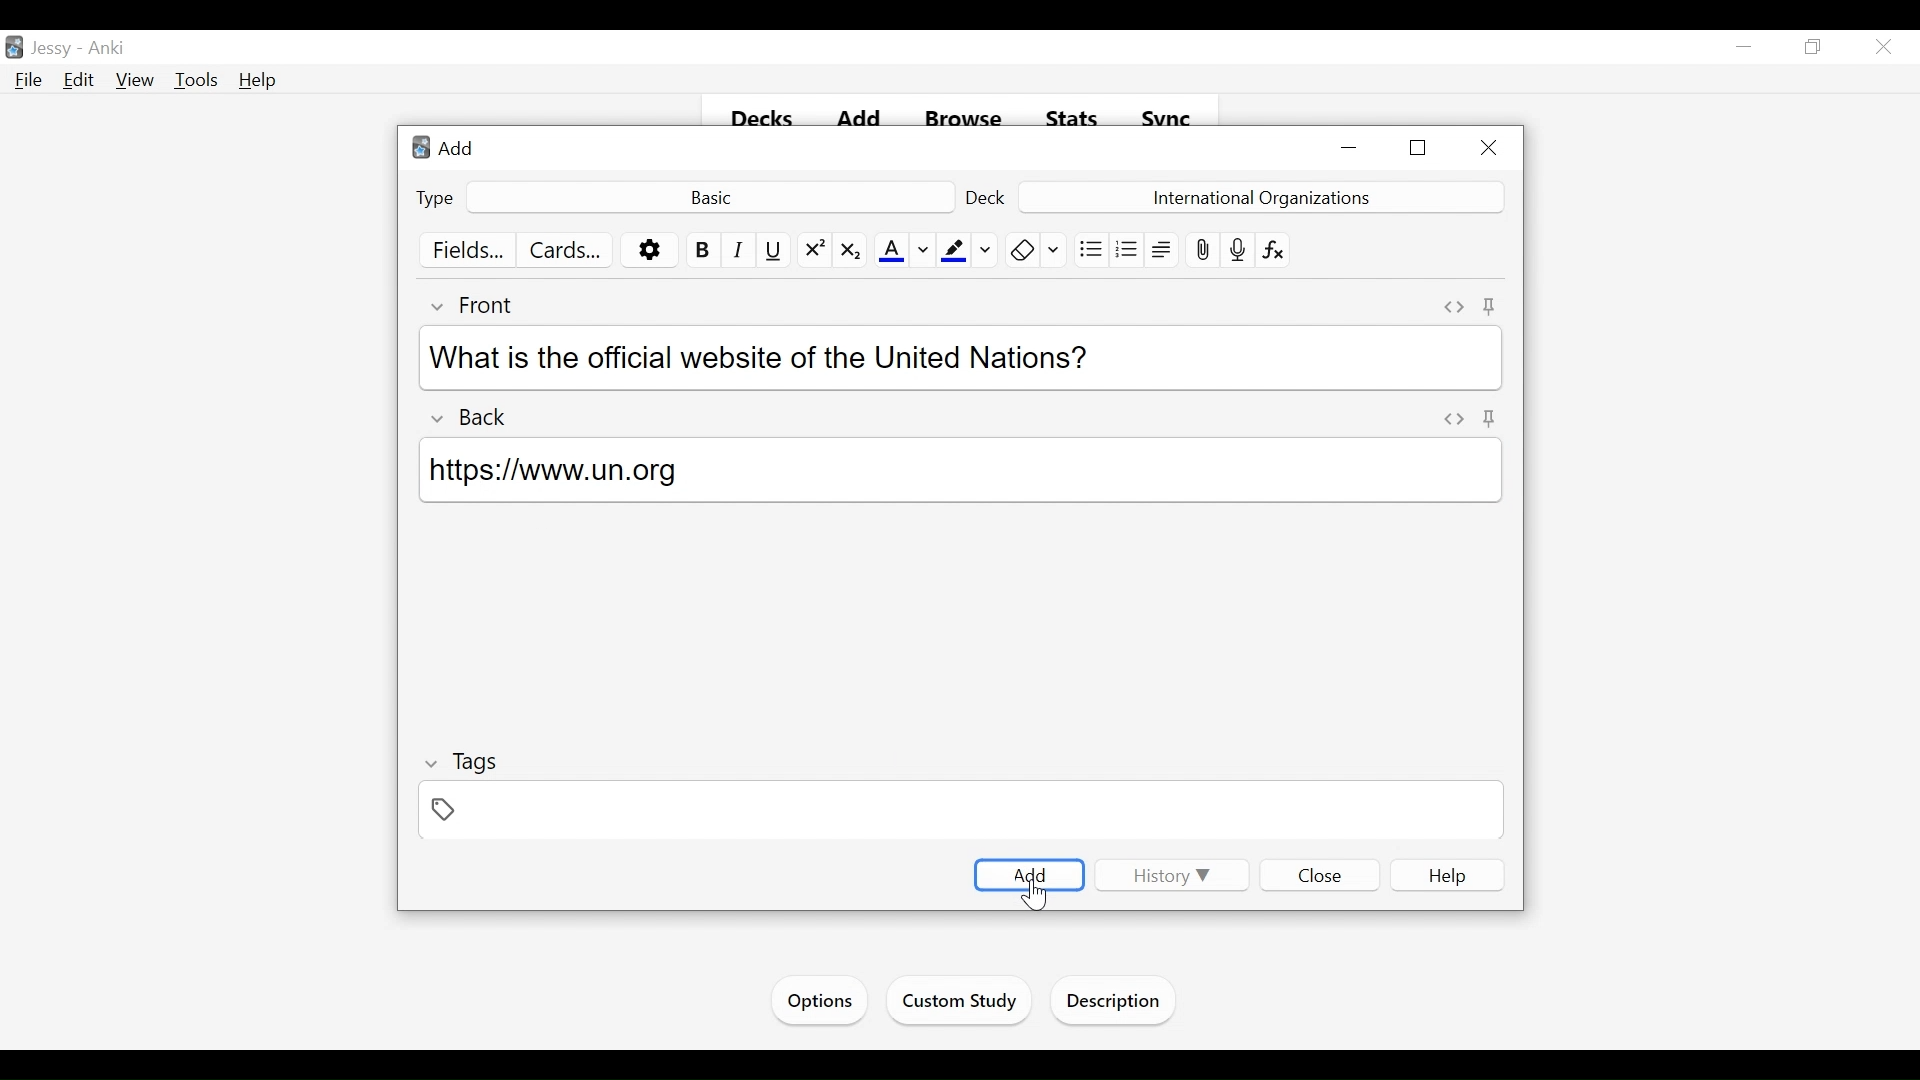 The height and width of the screenshot is (1080, 1920). What do you see at coordinates (1351, 149) in the screenshot?
I see `minimize` at bounding box center [1351, 149].